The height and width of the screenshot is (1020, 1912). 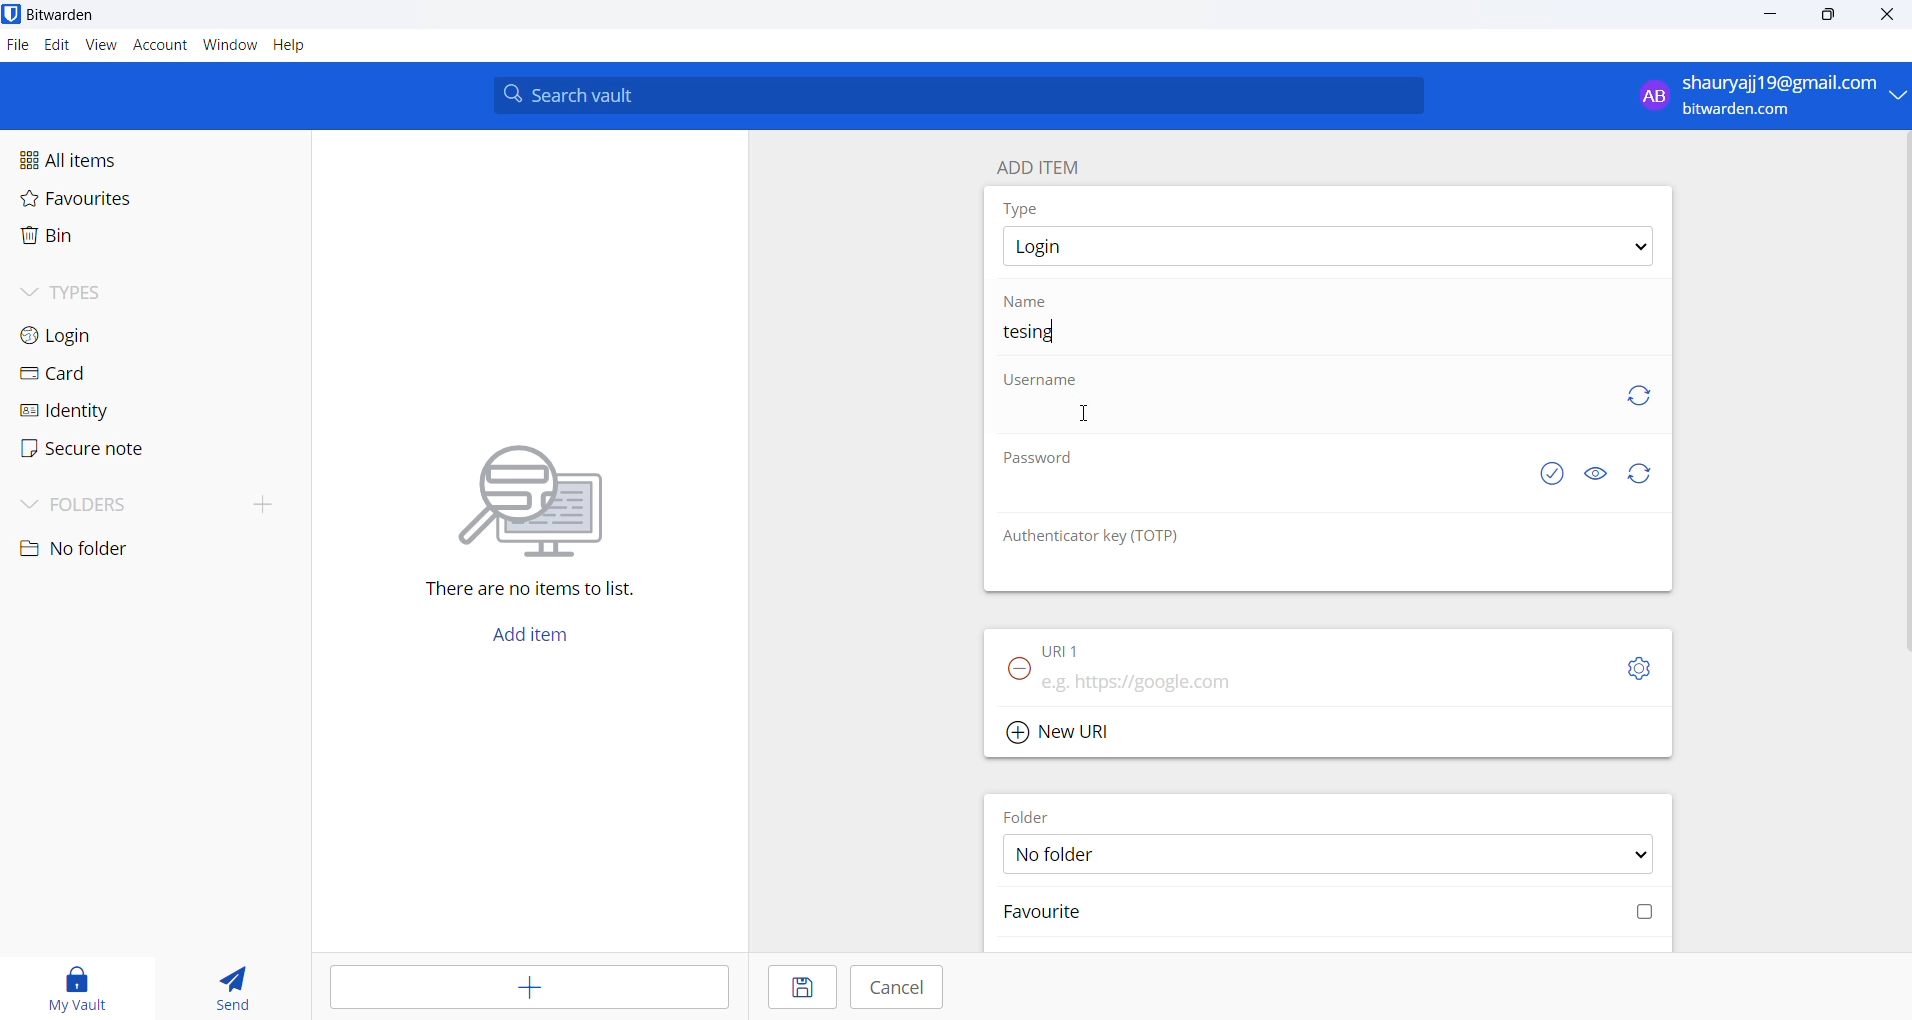 I want to click on ADD ITEM, so click(x=1047, y=163).